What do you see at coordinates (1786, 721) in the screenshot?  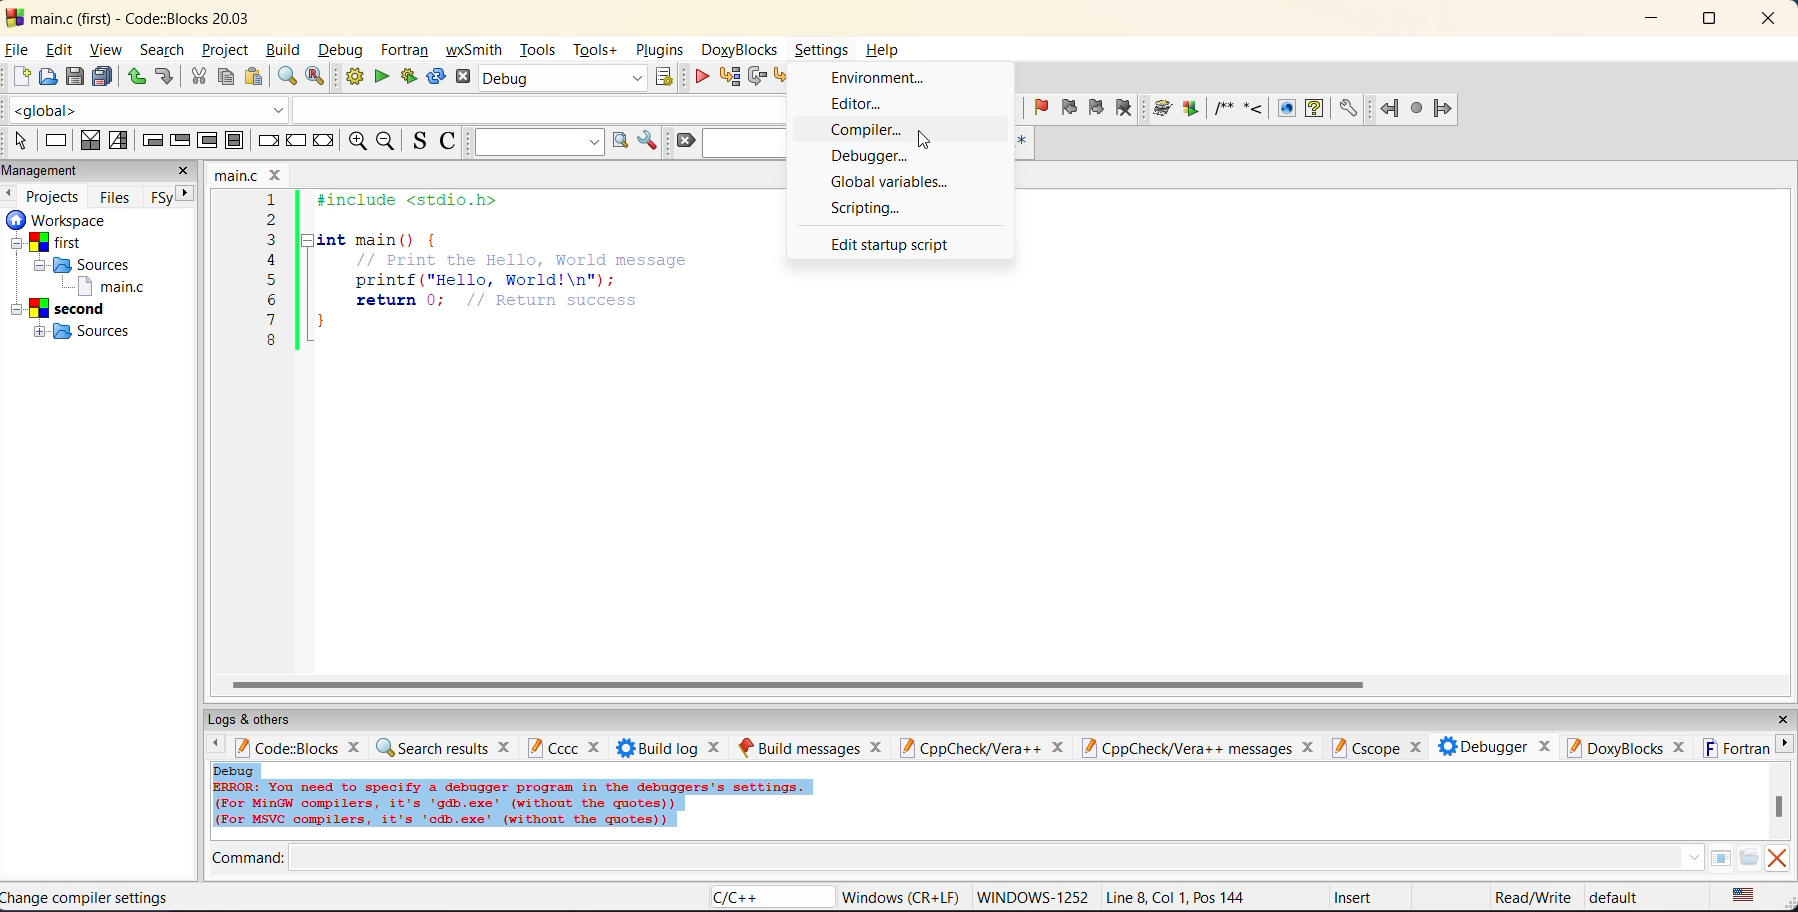 I see `close` at bounding box center [1786, 721].